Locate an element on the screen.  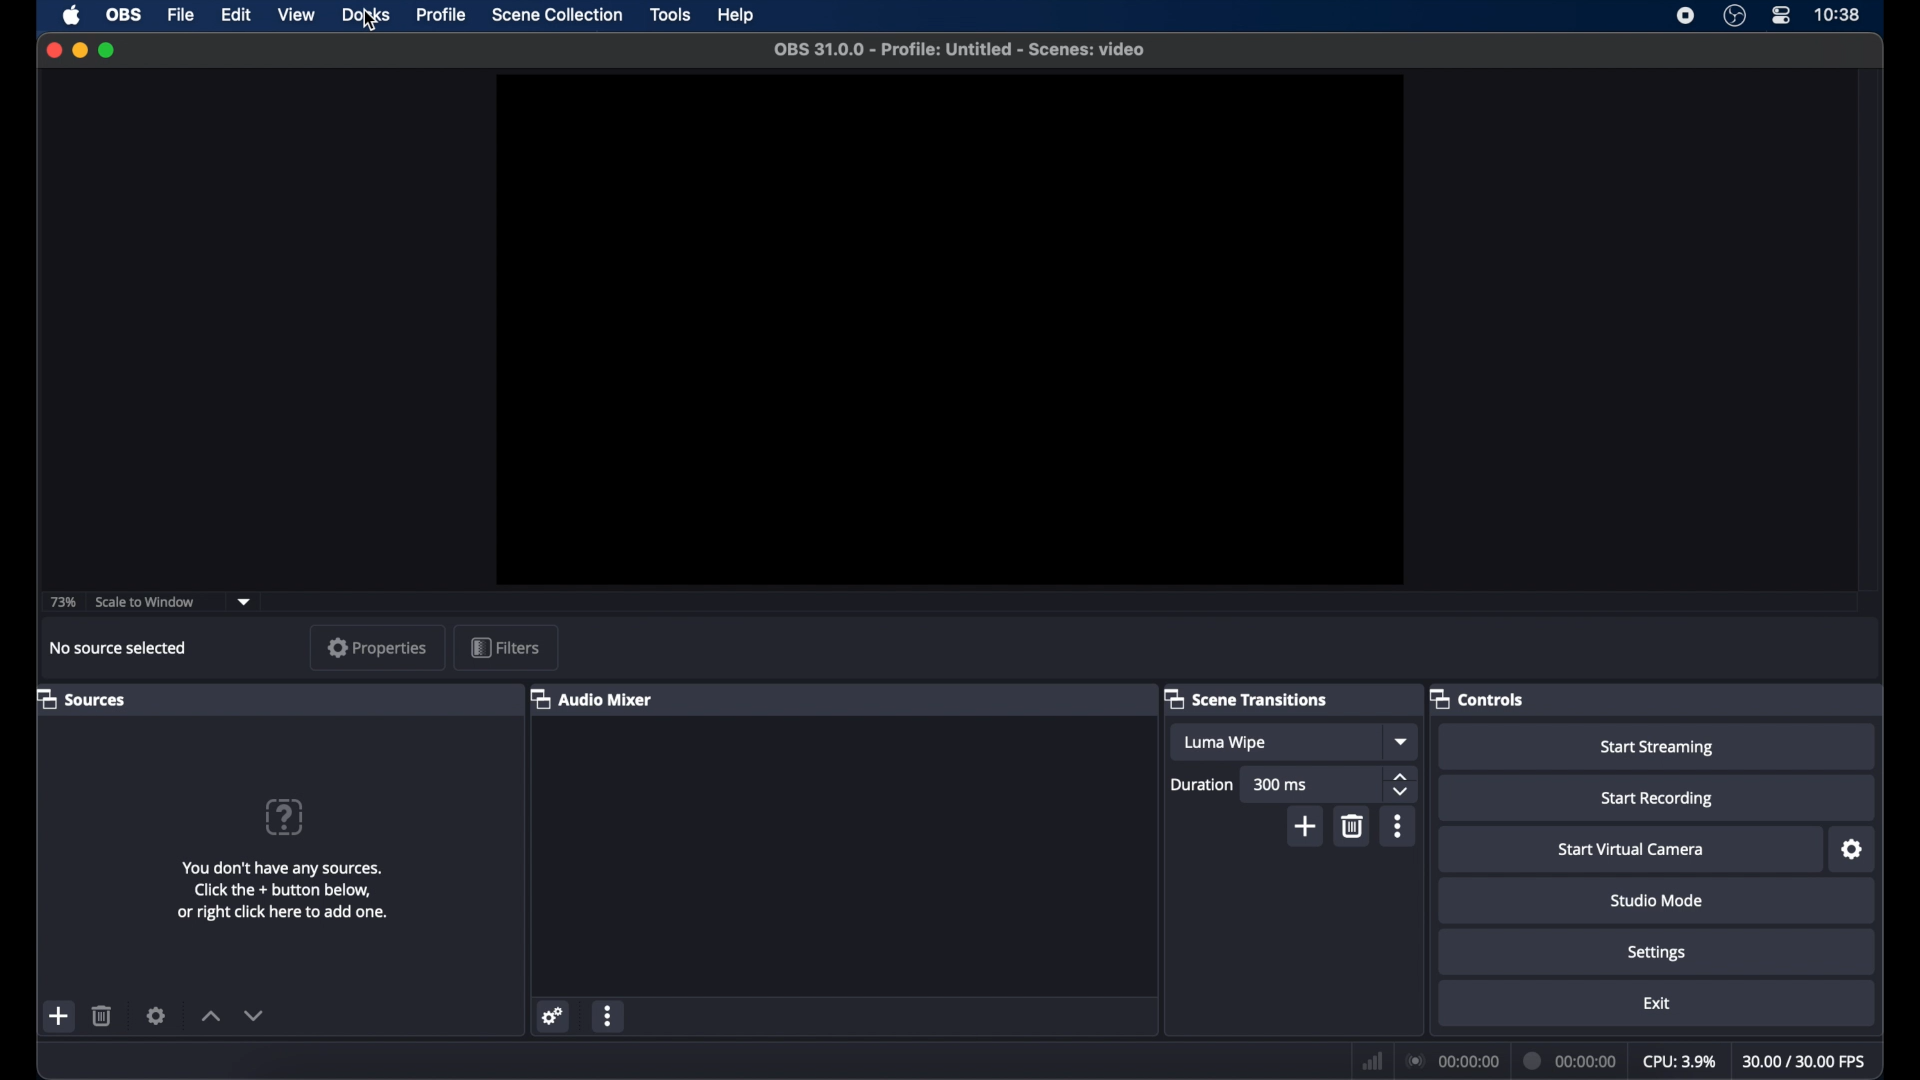
30.00/30.00 fps is located at coordinates (1804, 1062).